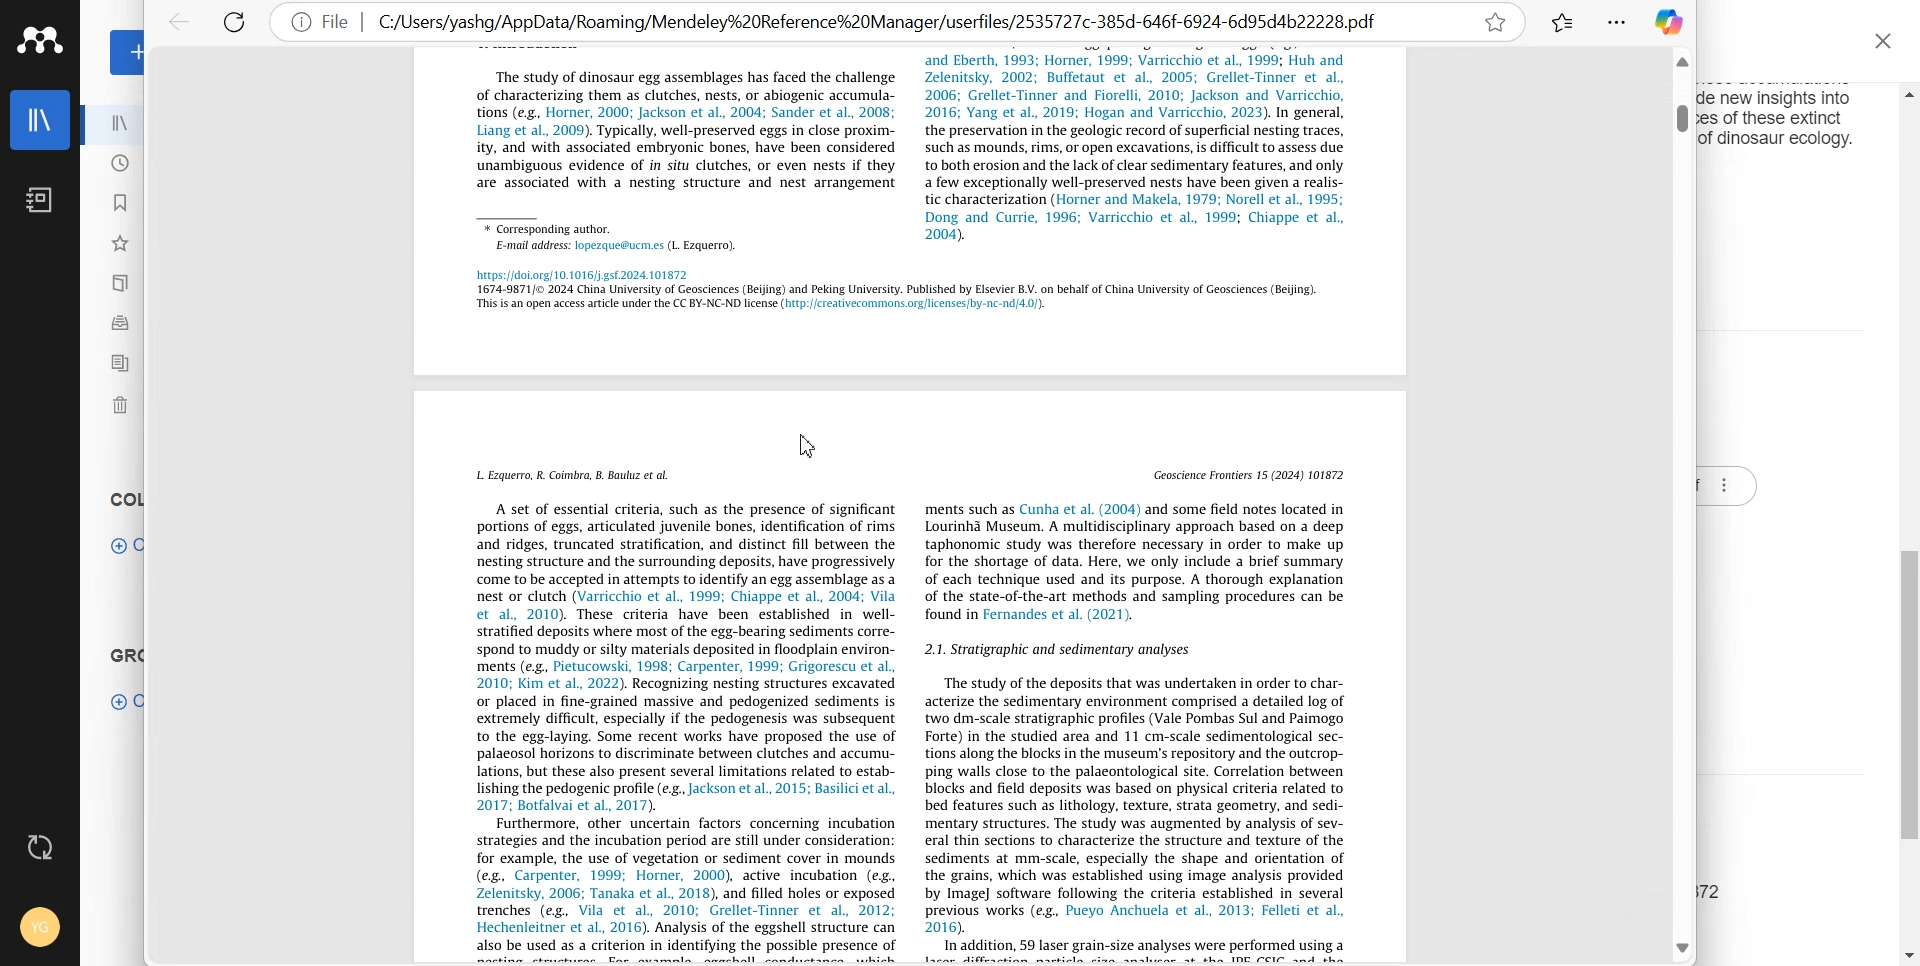 Image resolution: width=1920 pixels, height=966 pixels. What do you see at coordinates (911, 208) in the screenshot?
I see `Page of Large dinosaur egg accumulations and their significance for understanding nesting behaviour` at bounding box center [911, 208].